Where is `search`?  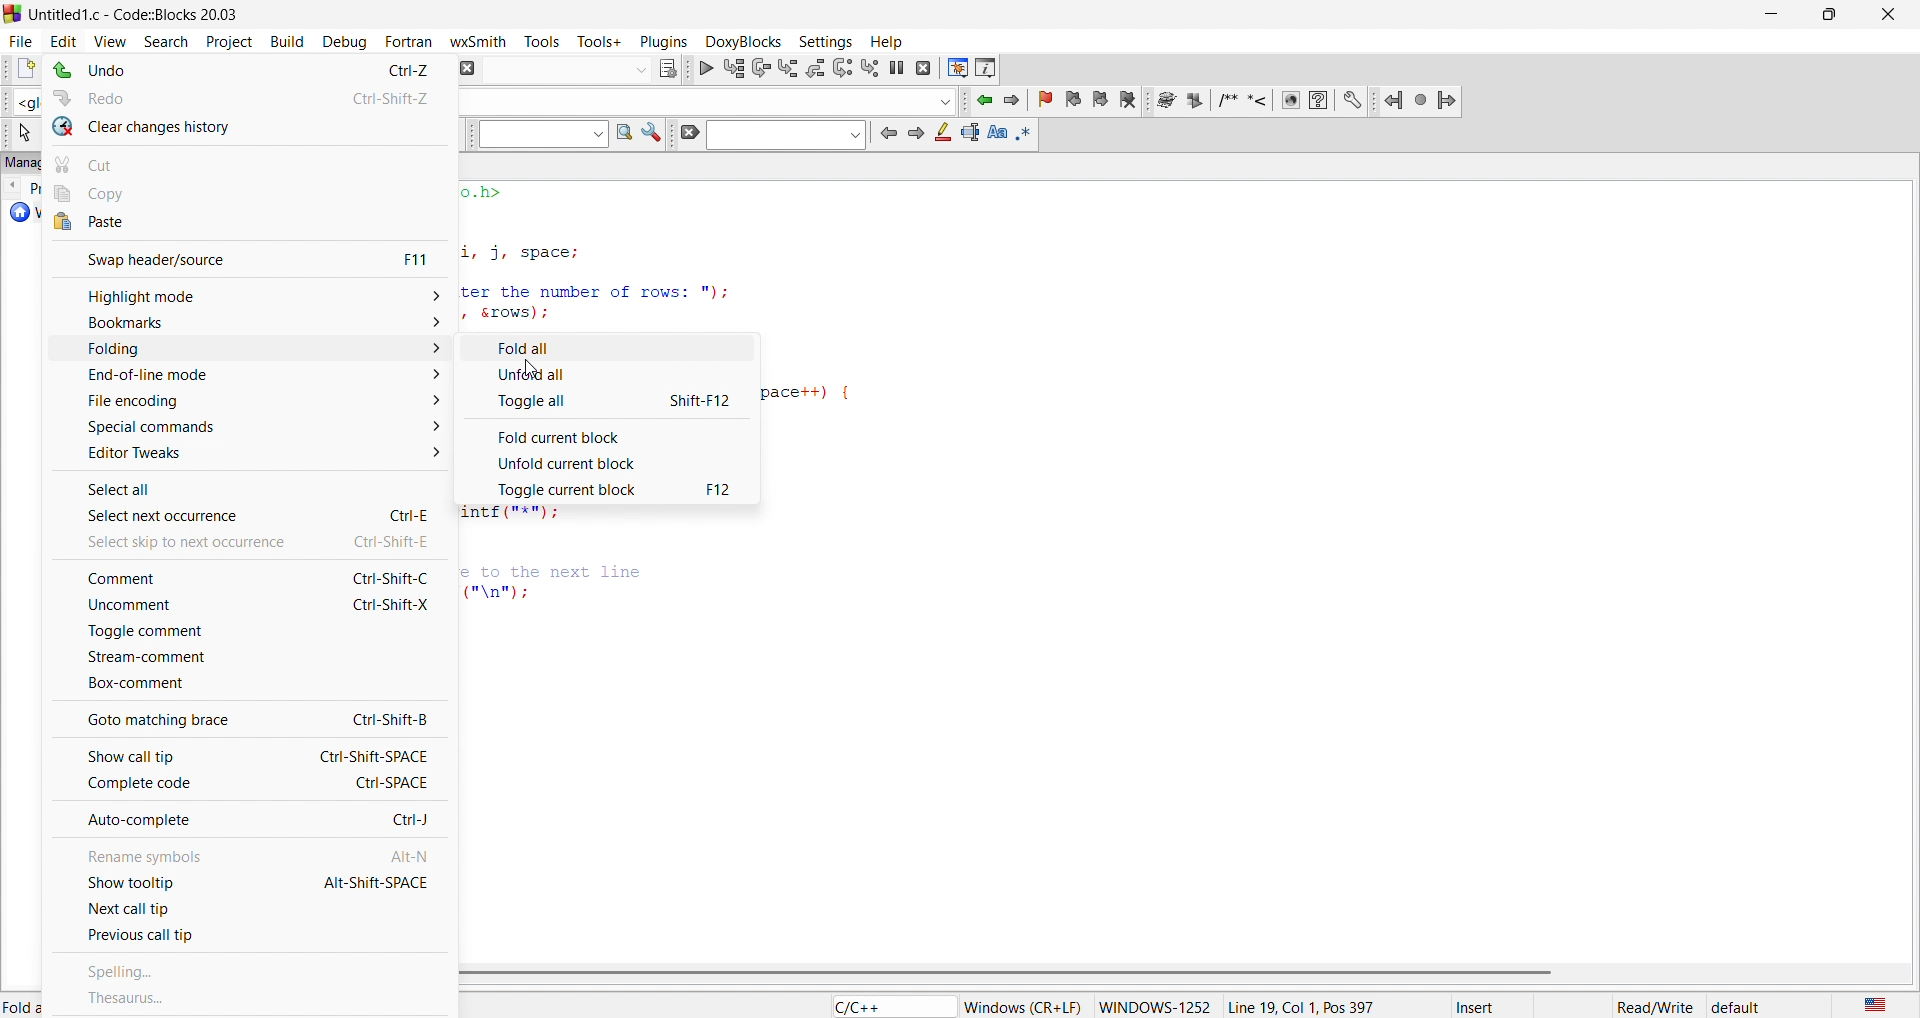
search is located at coordinates (159, 39).